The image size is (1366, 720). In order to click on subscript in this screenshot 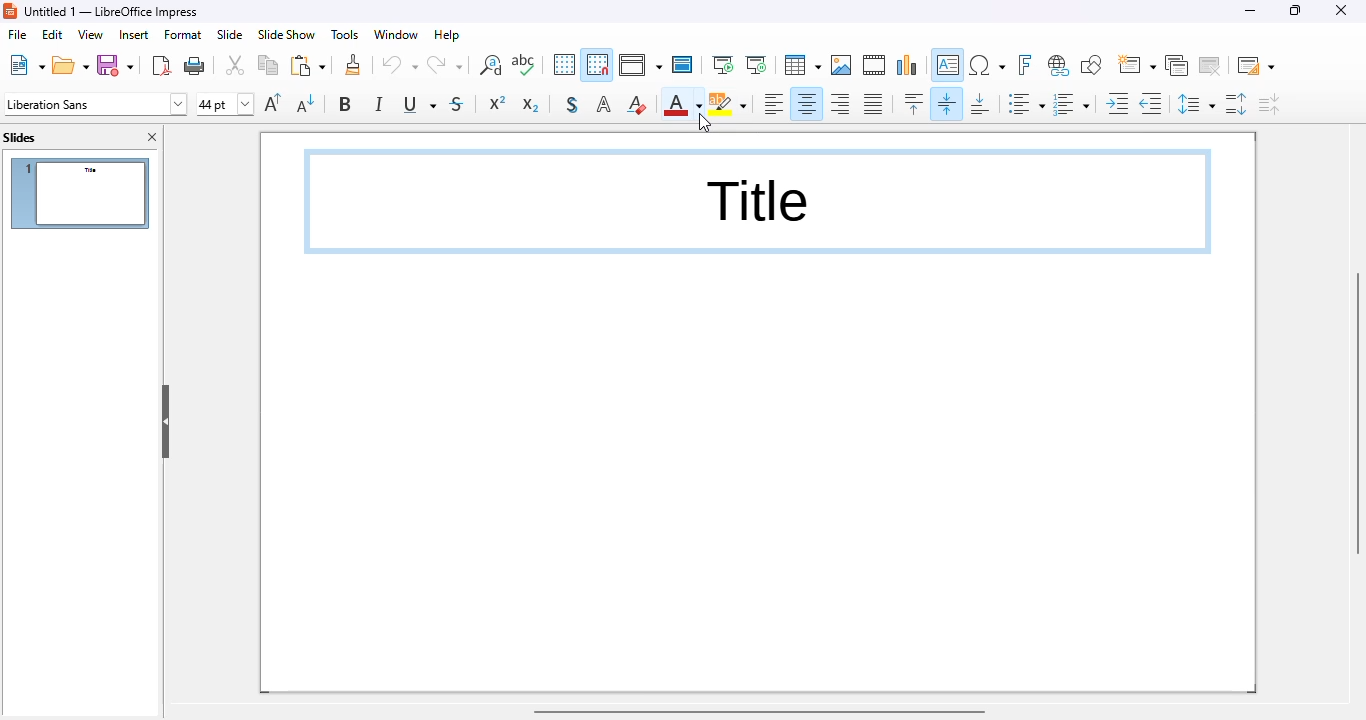, I will do `click(529, 104)`.